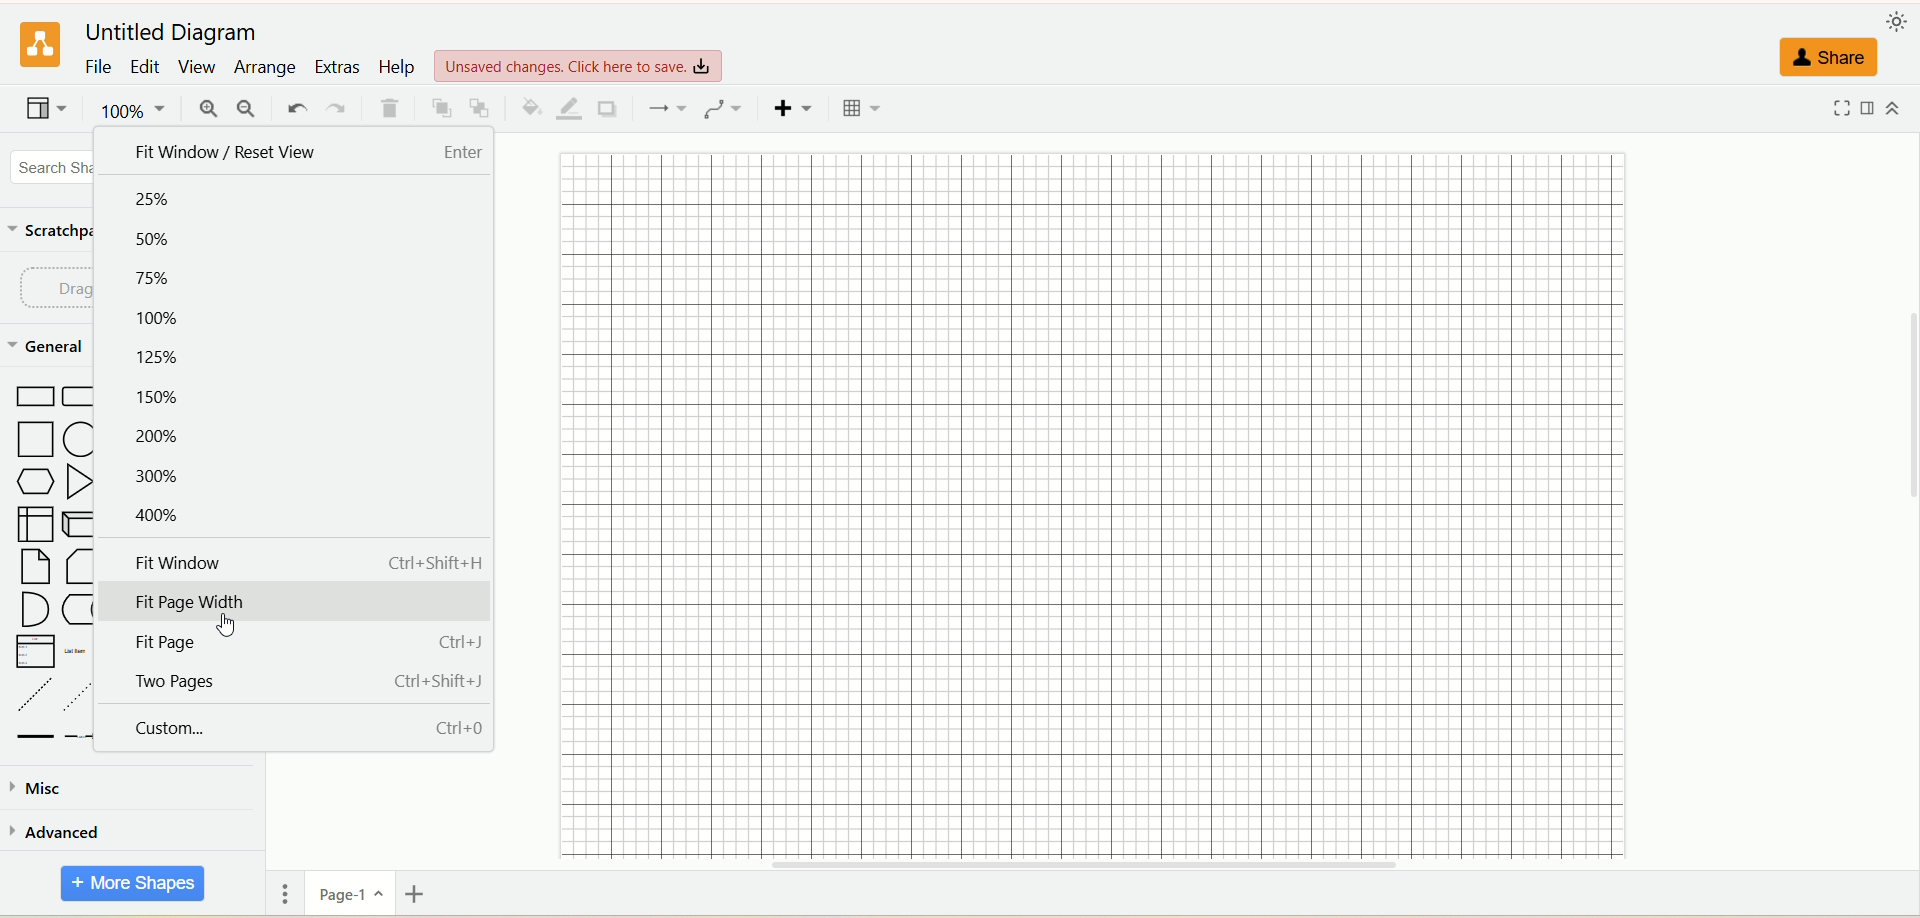 The width and height of the screenshot is (1920, 918). Describe the element at coordinates (82, 439) in the screenshot. I see `circle` at that location.